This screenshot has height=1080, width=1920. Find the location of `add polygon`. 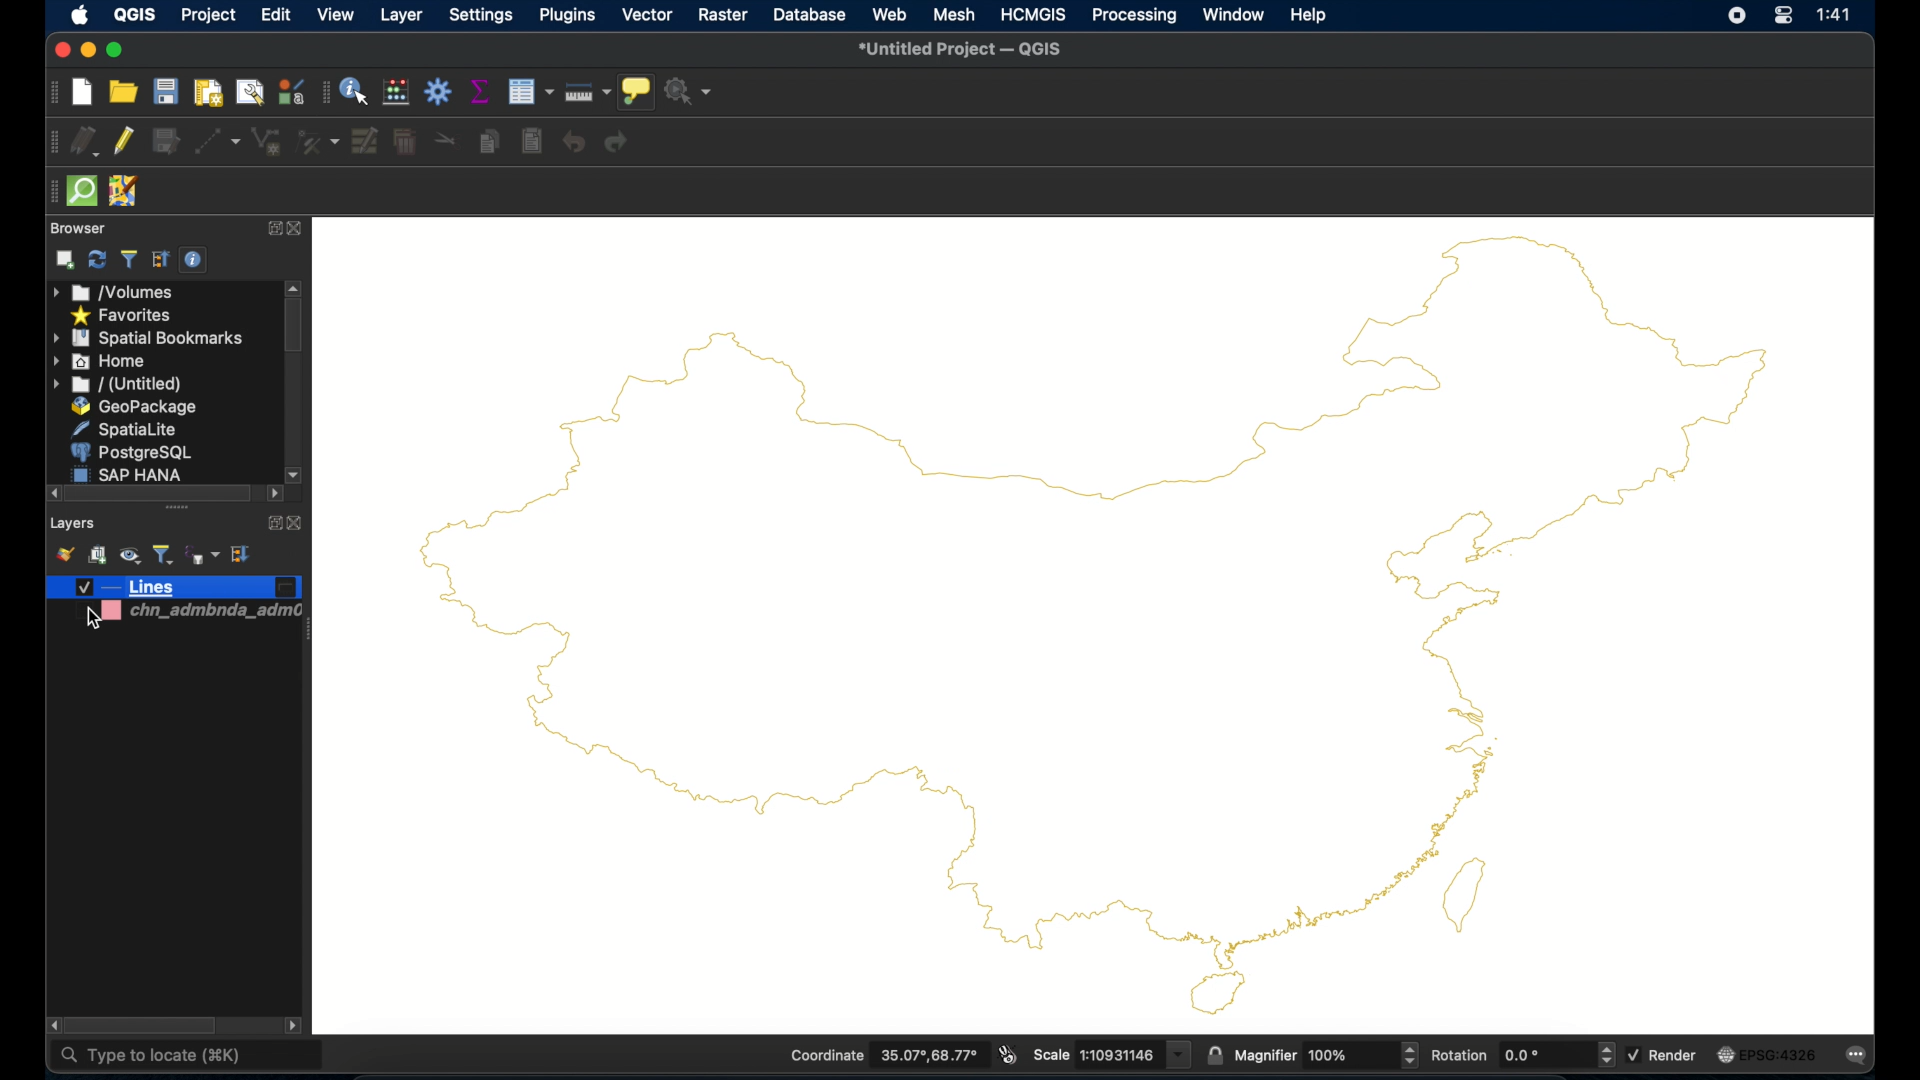

add polygon is located at coordinates (267, 142).